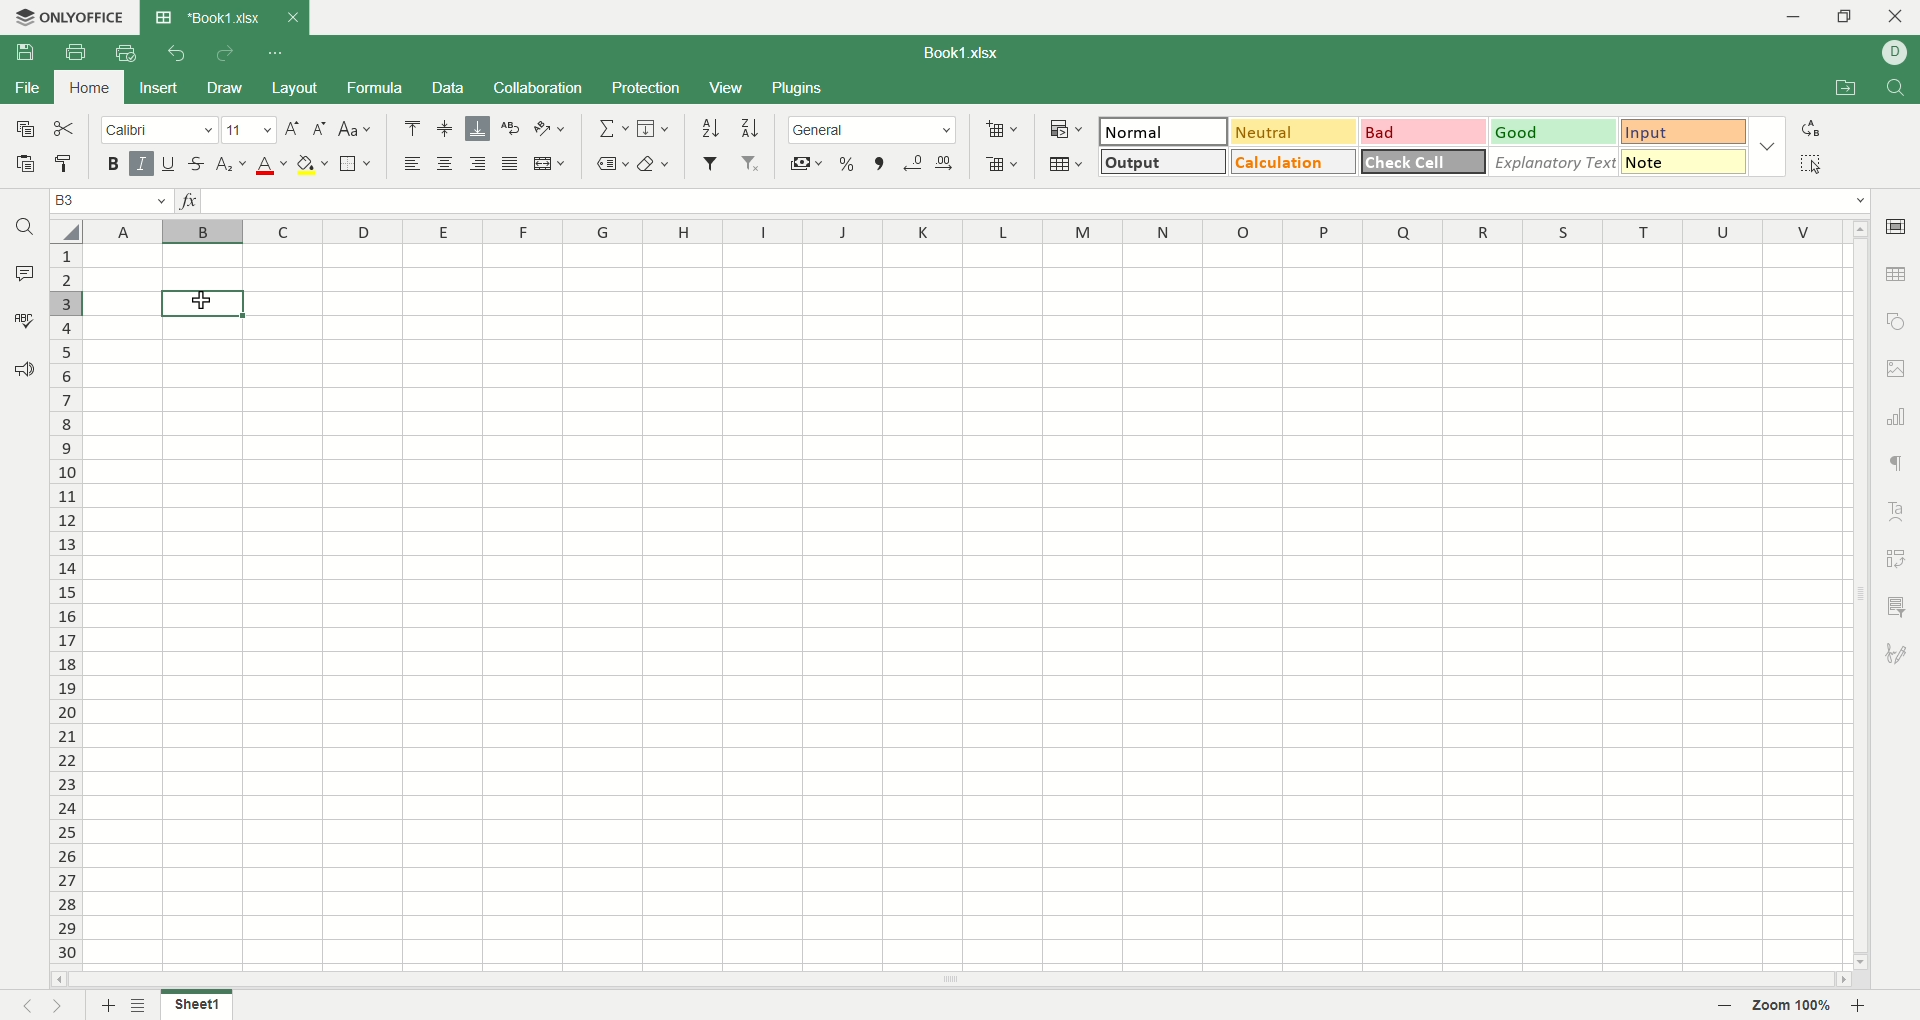  I want to click on slicer, so click(1900, 606).